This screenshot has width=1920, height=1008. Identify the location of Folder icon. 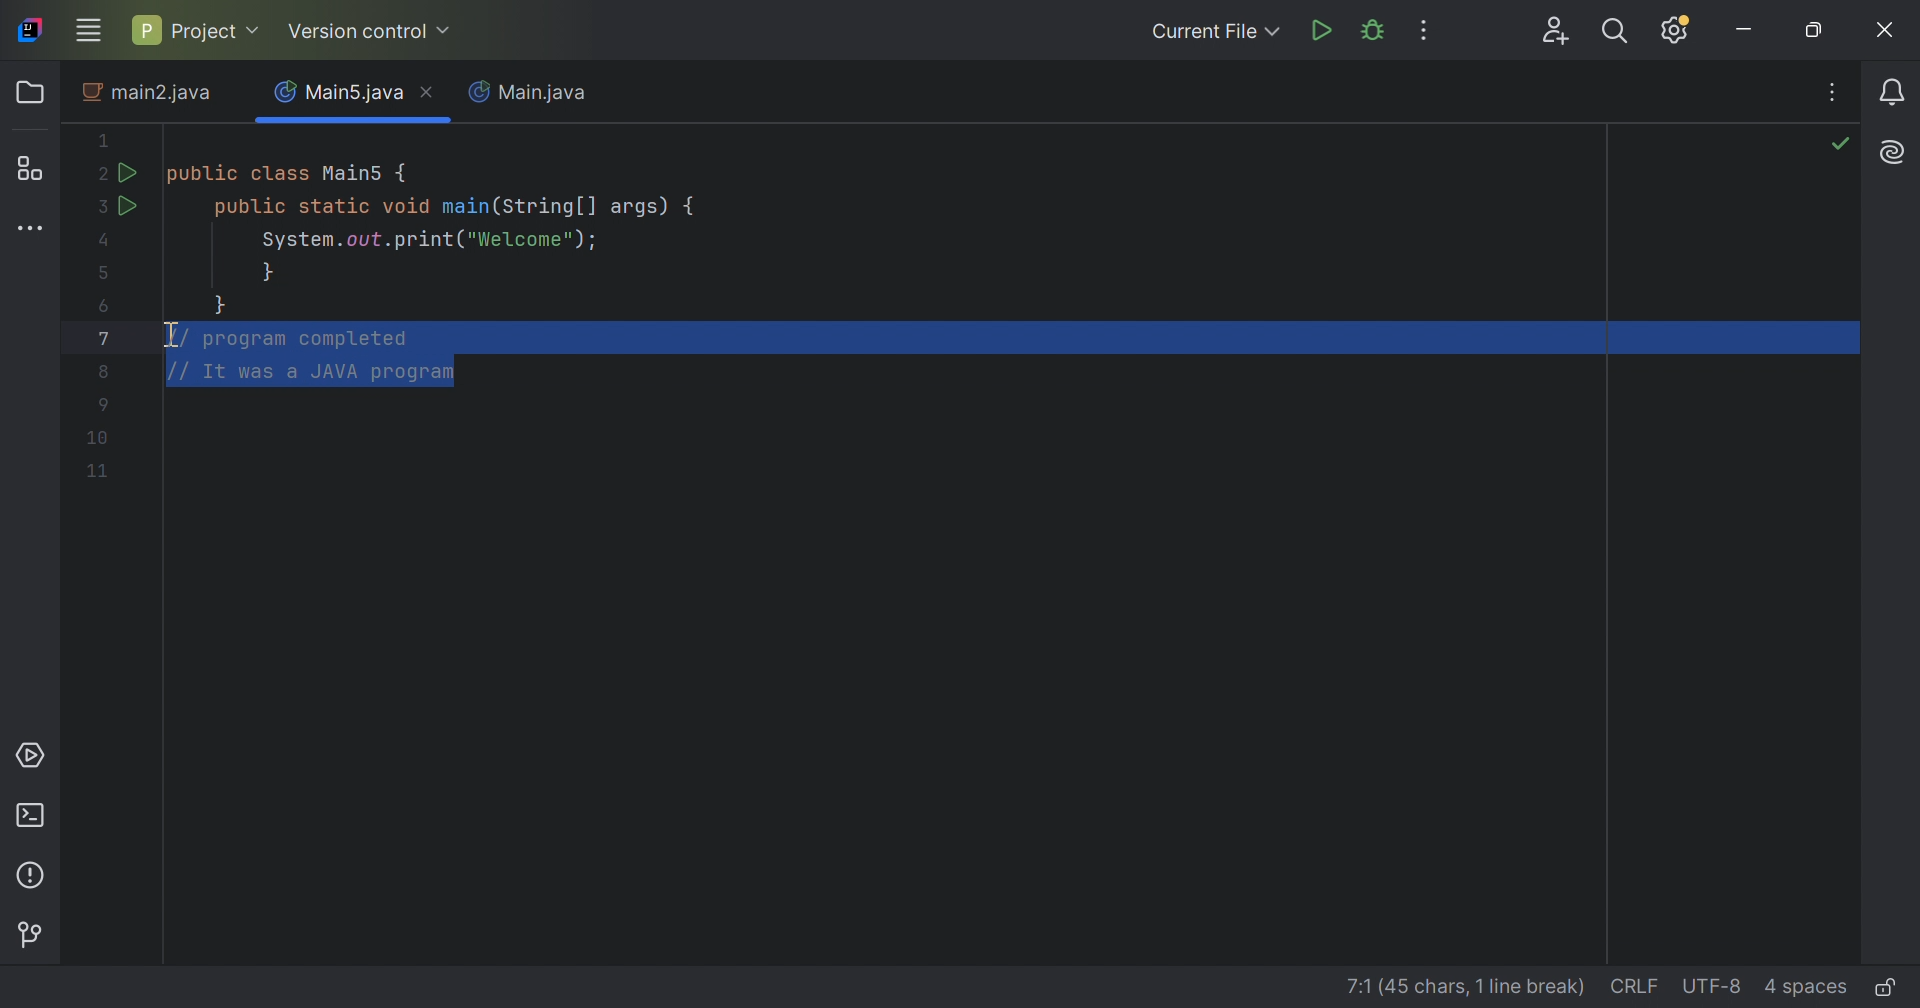
(30, 94).